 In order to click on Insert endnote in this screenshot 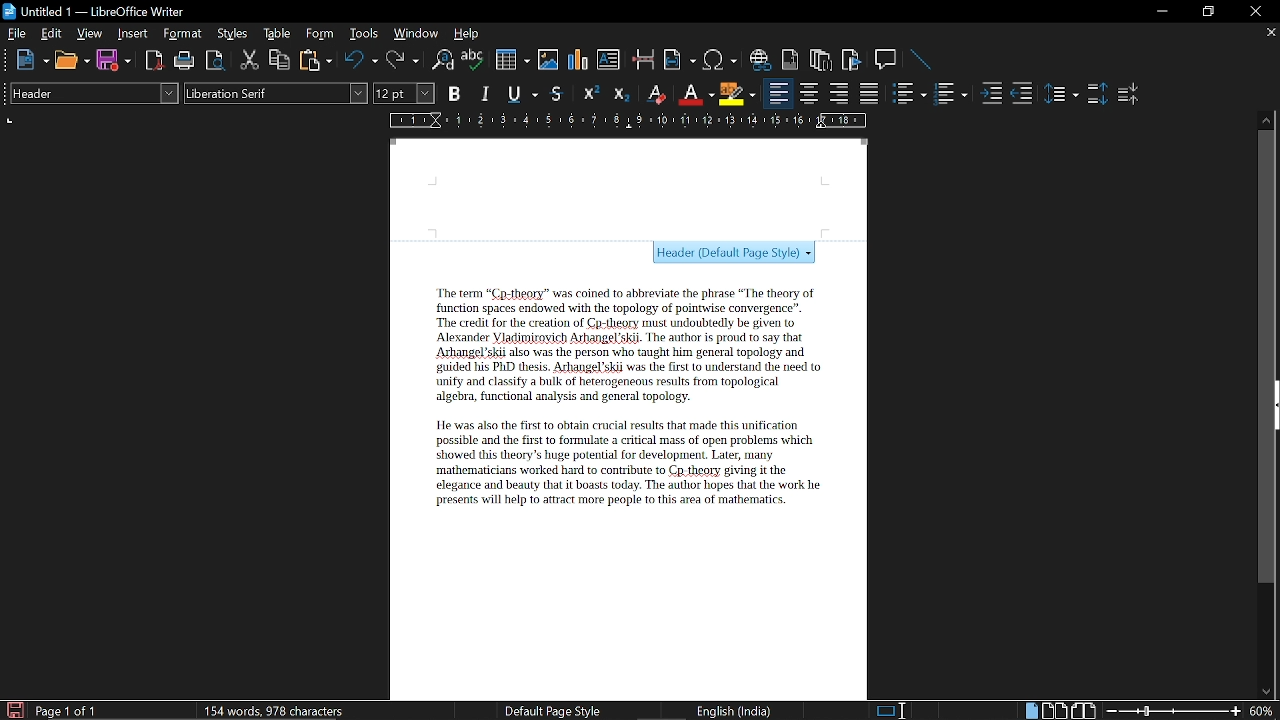, I will do `click(790, 60)`.